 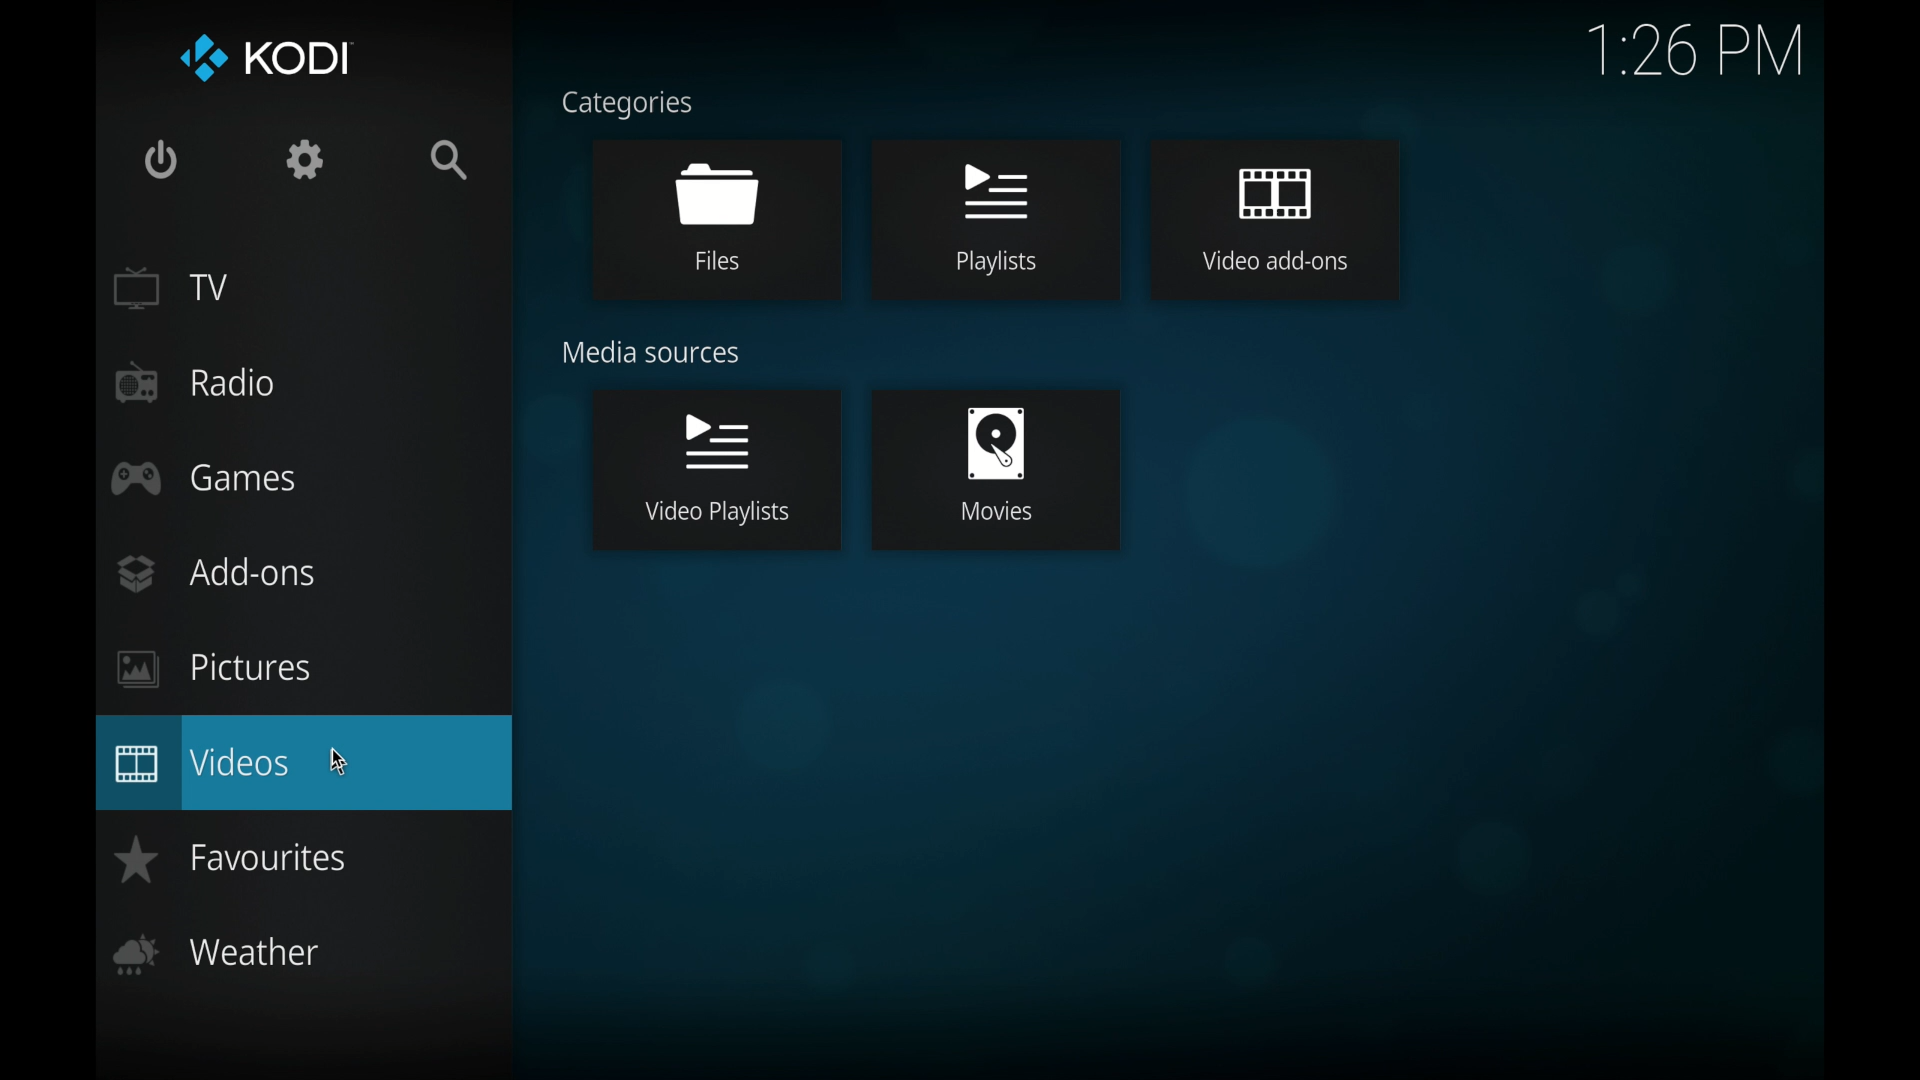 What do you see at coordinates (715, 471) in the screenshot?
I see `video playlists` at bounding box center [715, 471].